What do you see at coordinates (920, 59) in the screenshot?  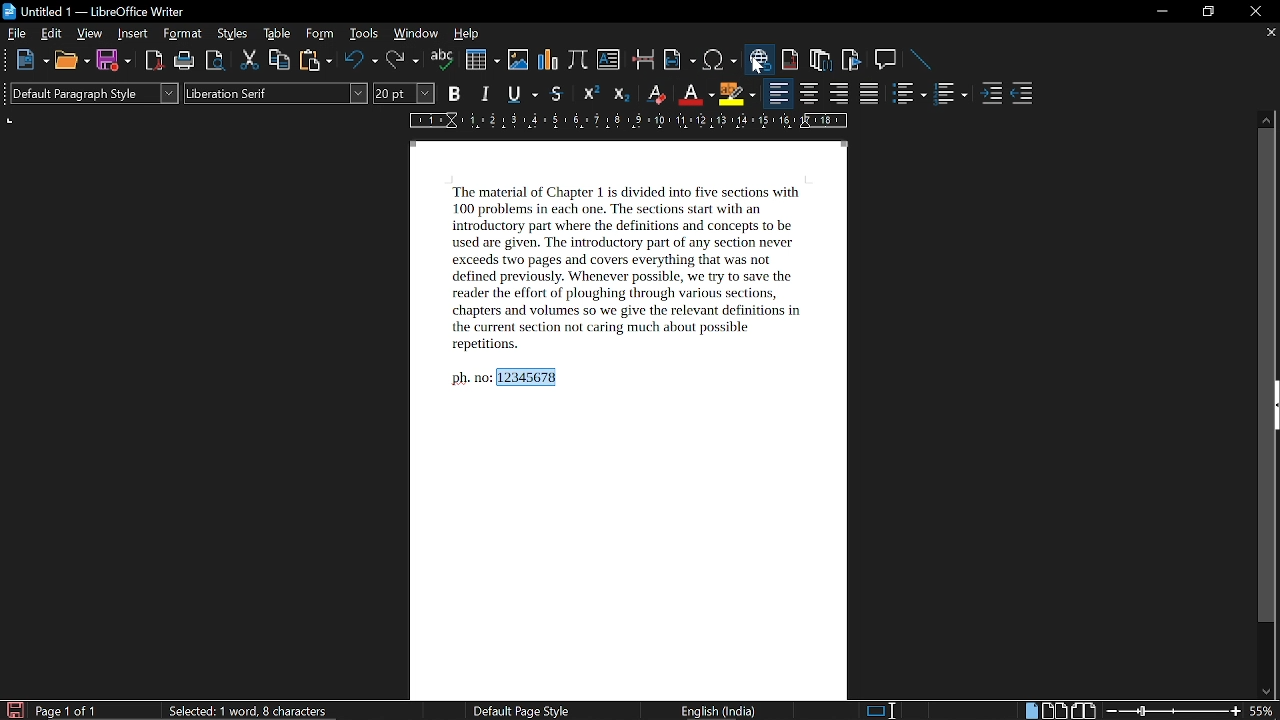 I see `line` at bounding box center [920, 59].